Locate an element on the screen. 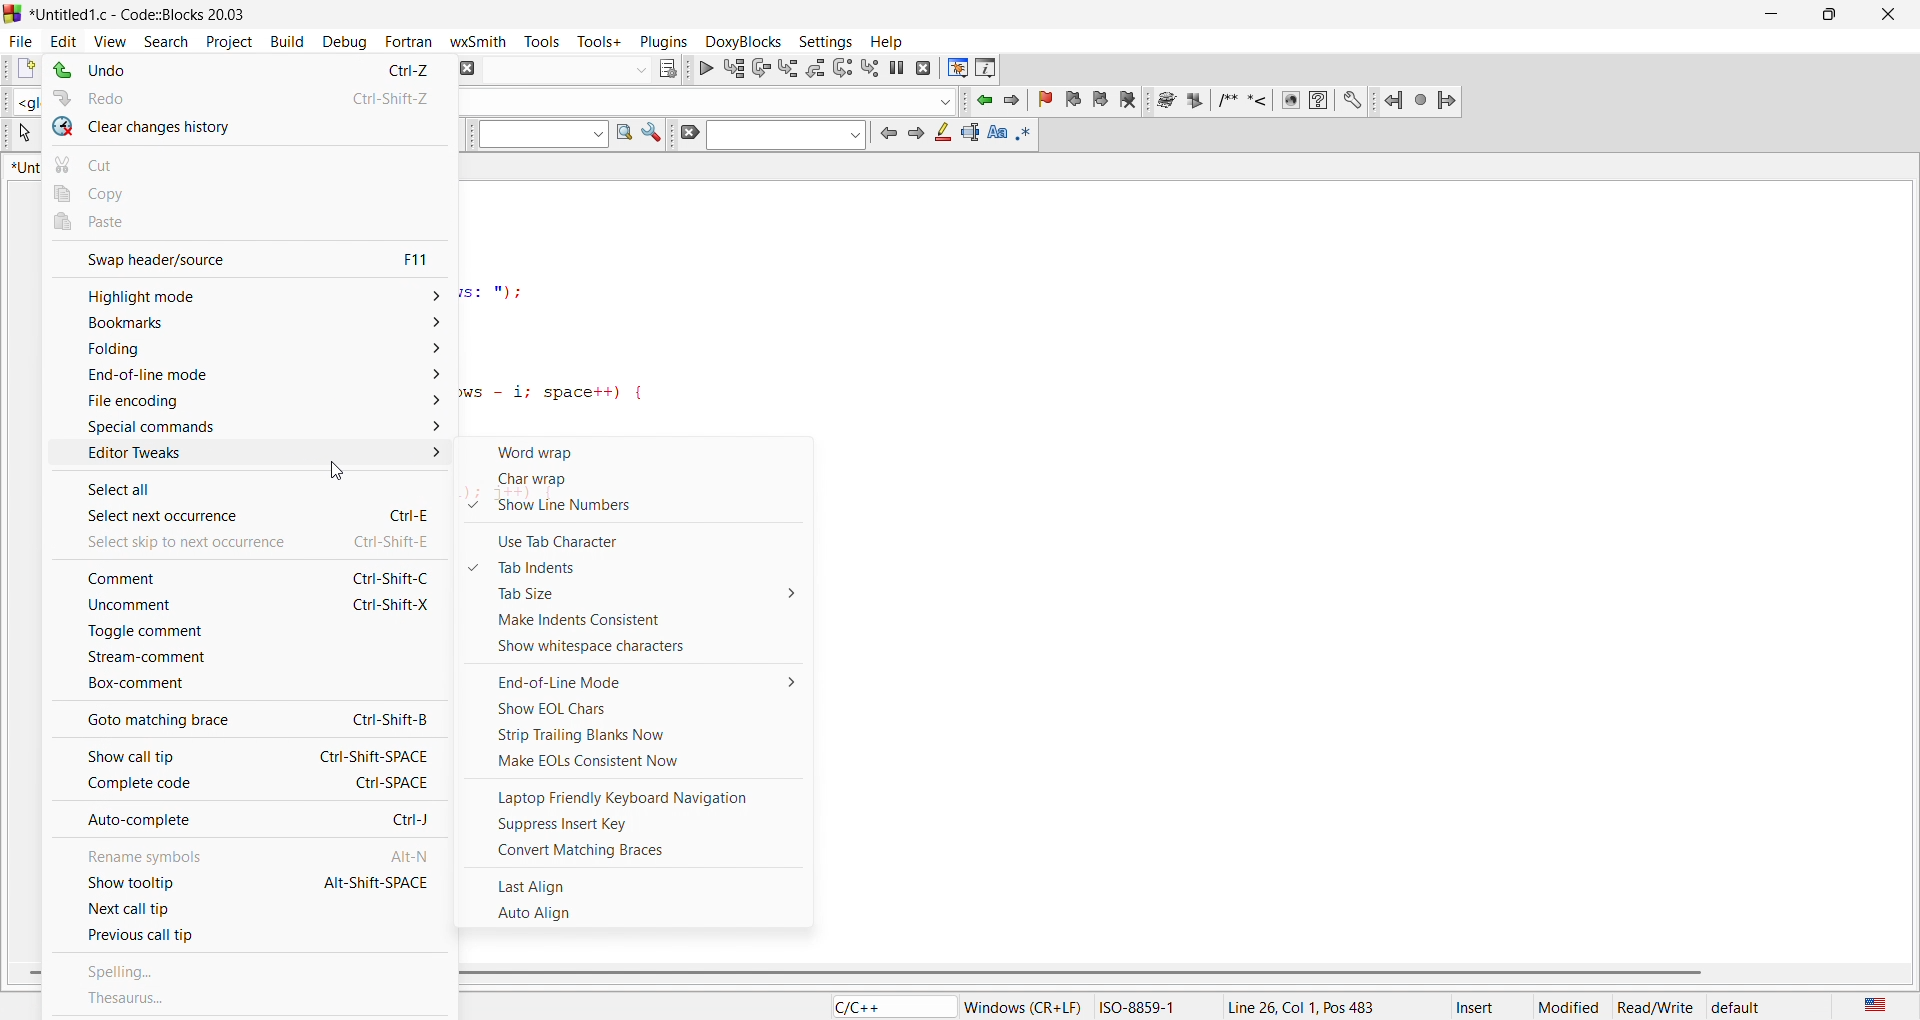 The height and width of the screenshot is (1020, 1920). last align is located at coordinates (639, 881).